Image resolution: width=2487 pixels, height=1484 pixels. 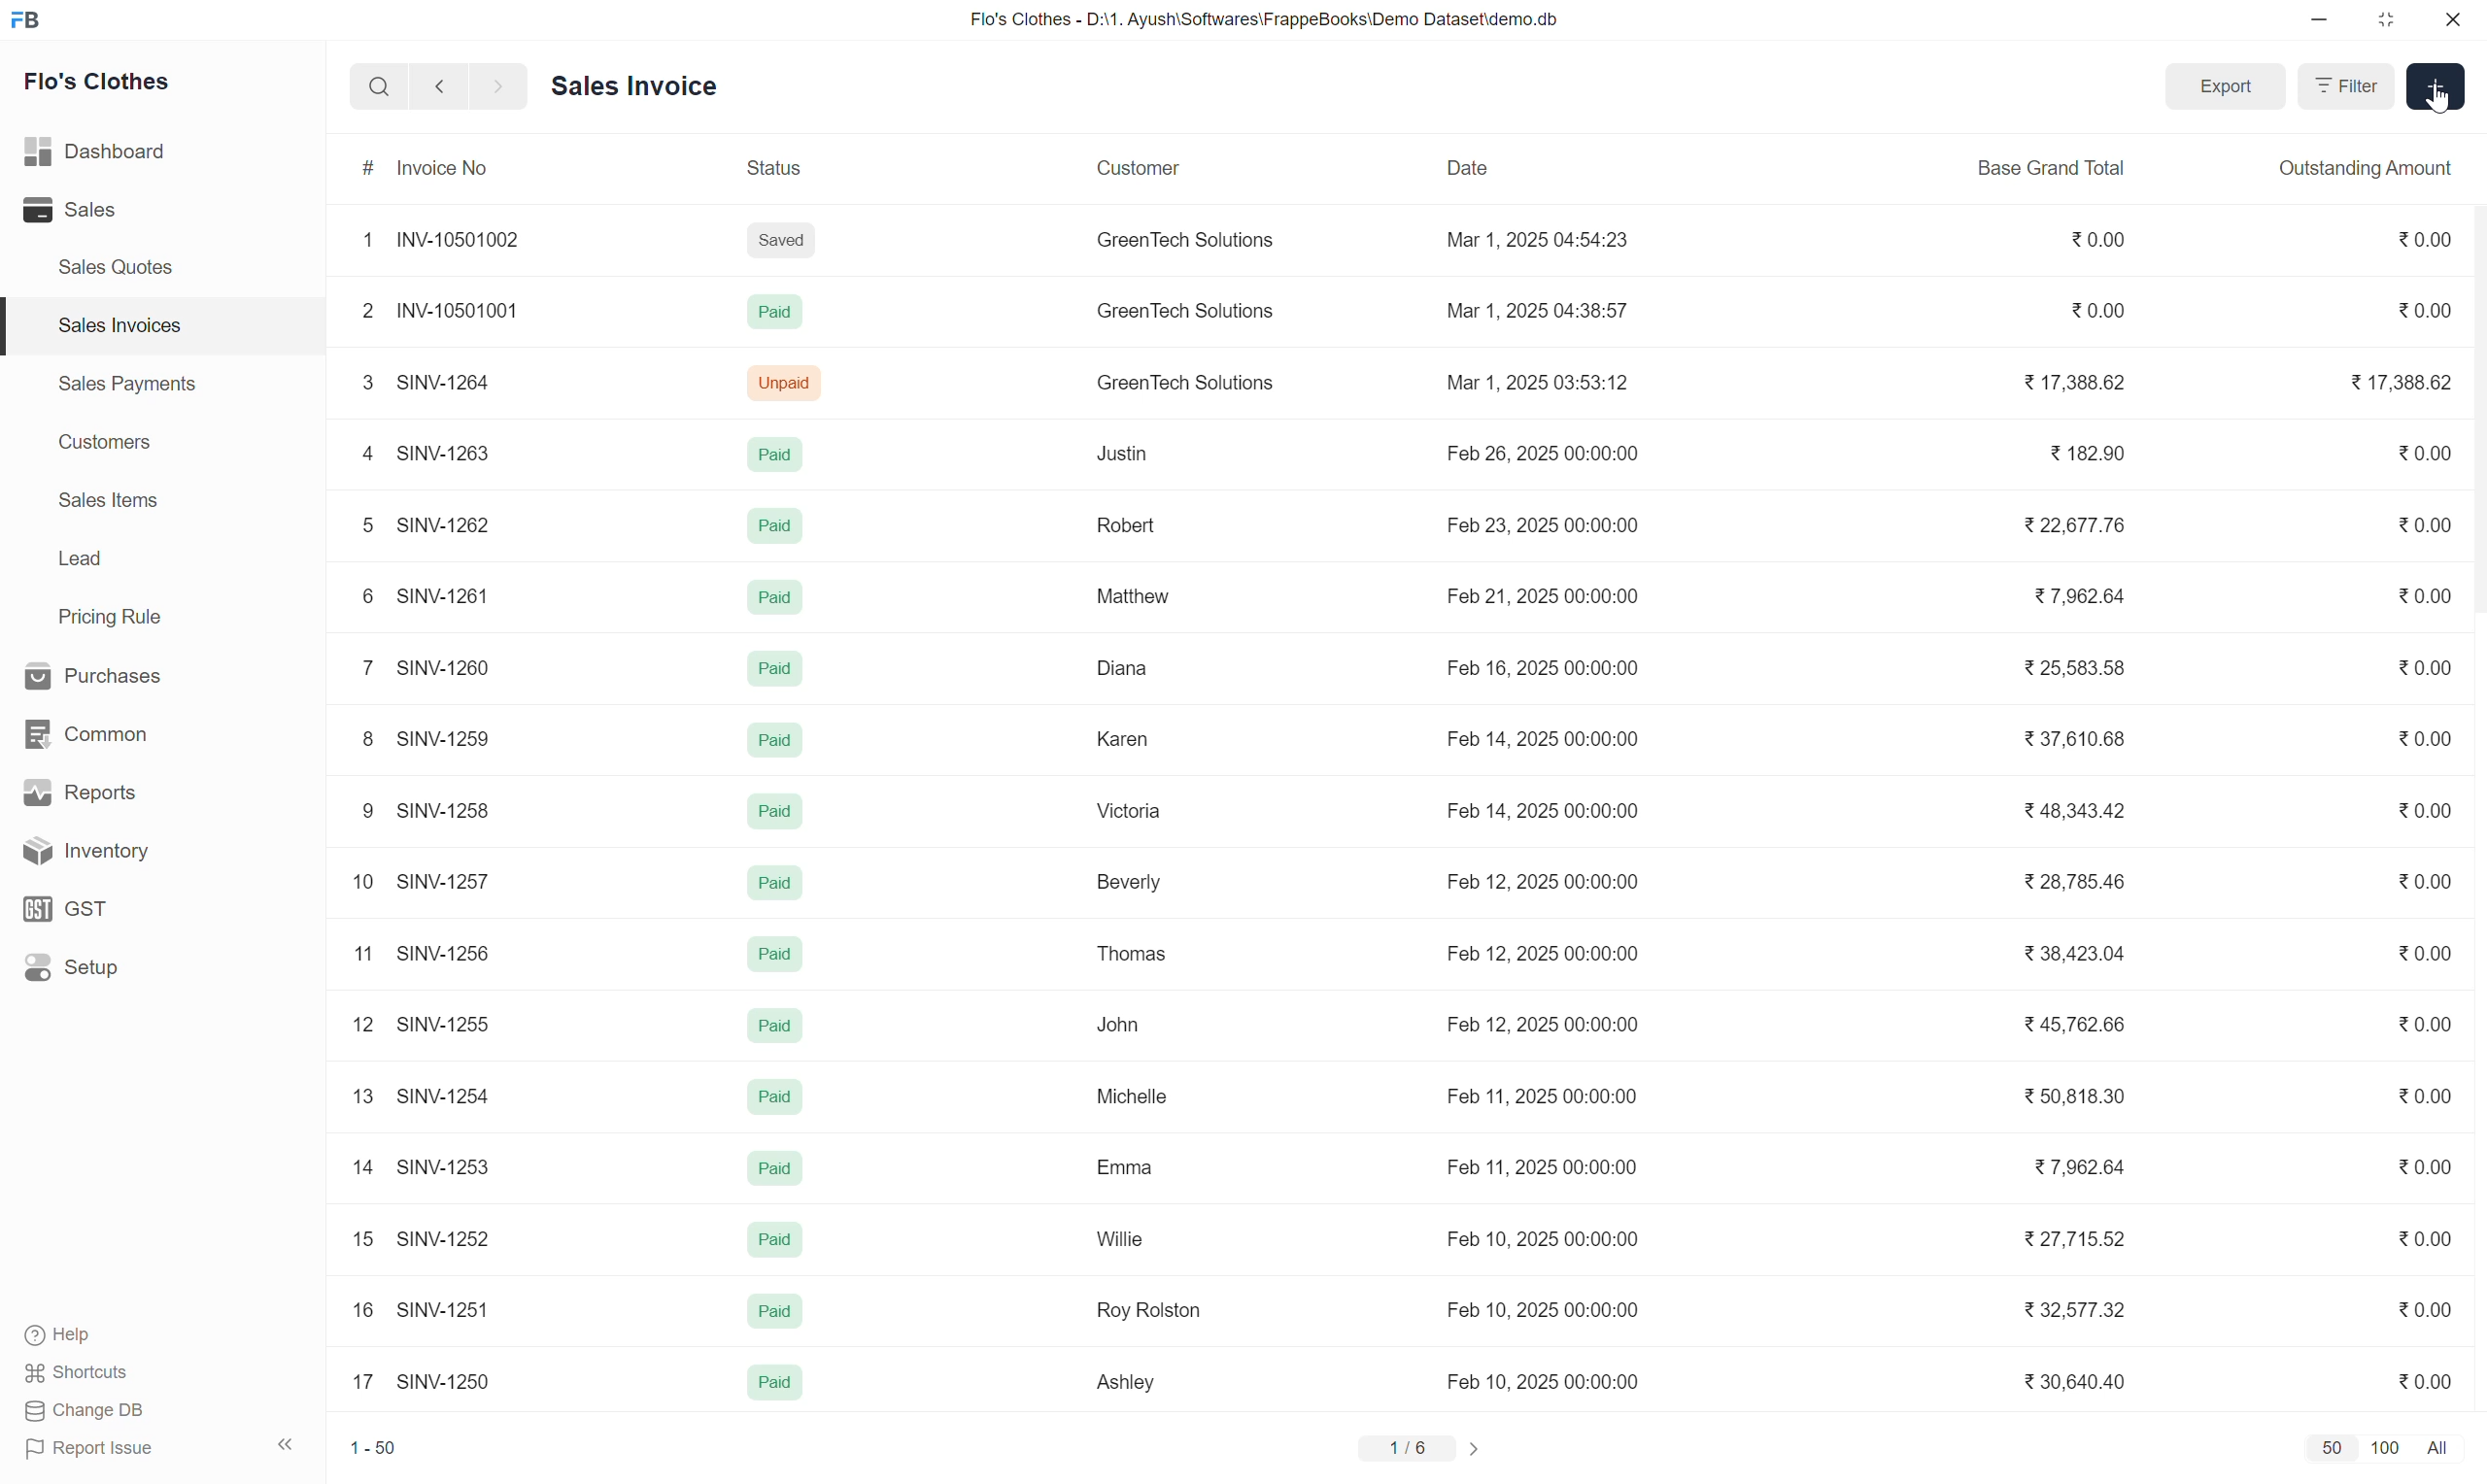 I want to click on ₹ 0.00, so click(x=2422, y=529).